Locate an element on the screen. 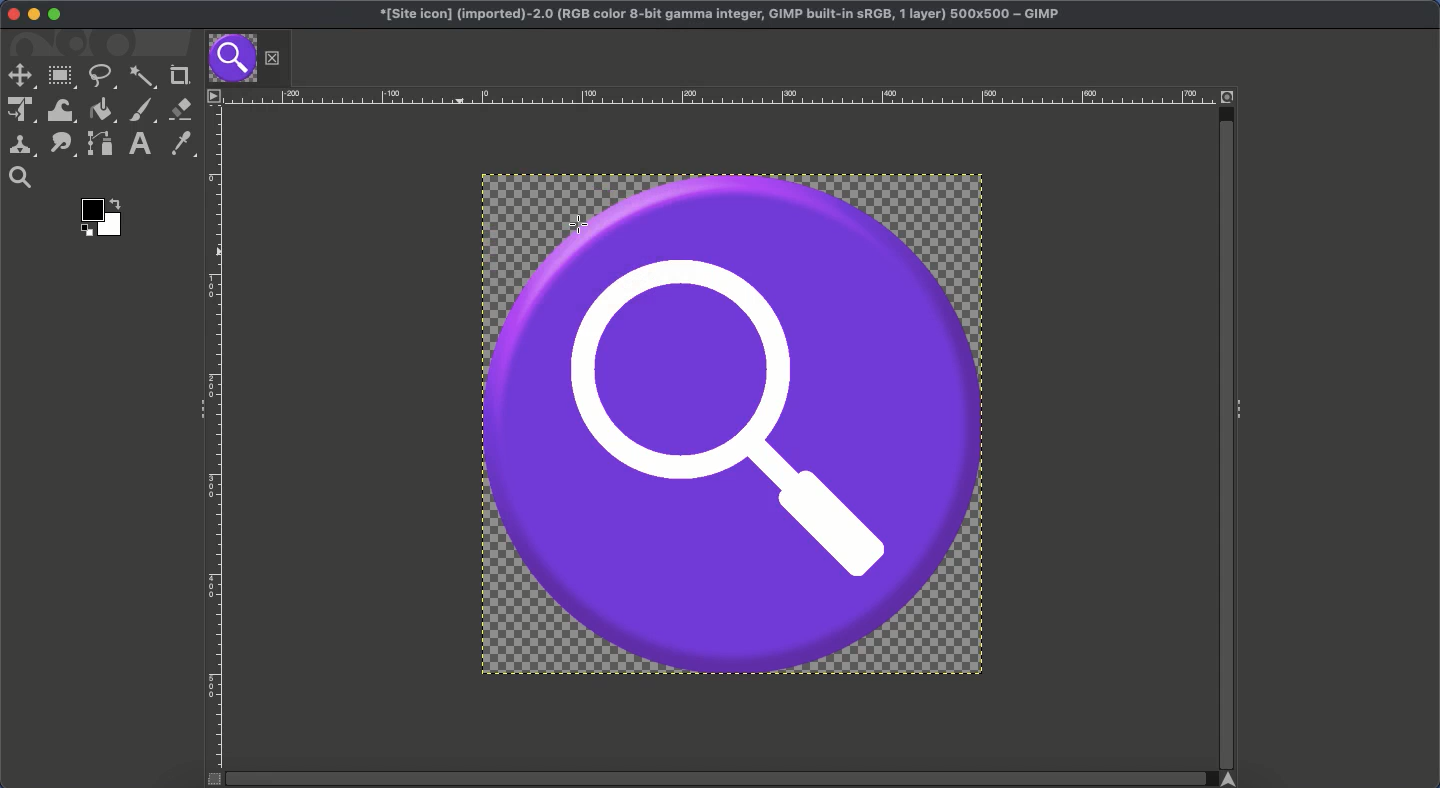 The image size is (1440, 788). Color picker is located at coordinates (180, 144).